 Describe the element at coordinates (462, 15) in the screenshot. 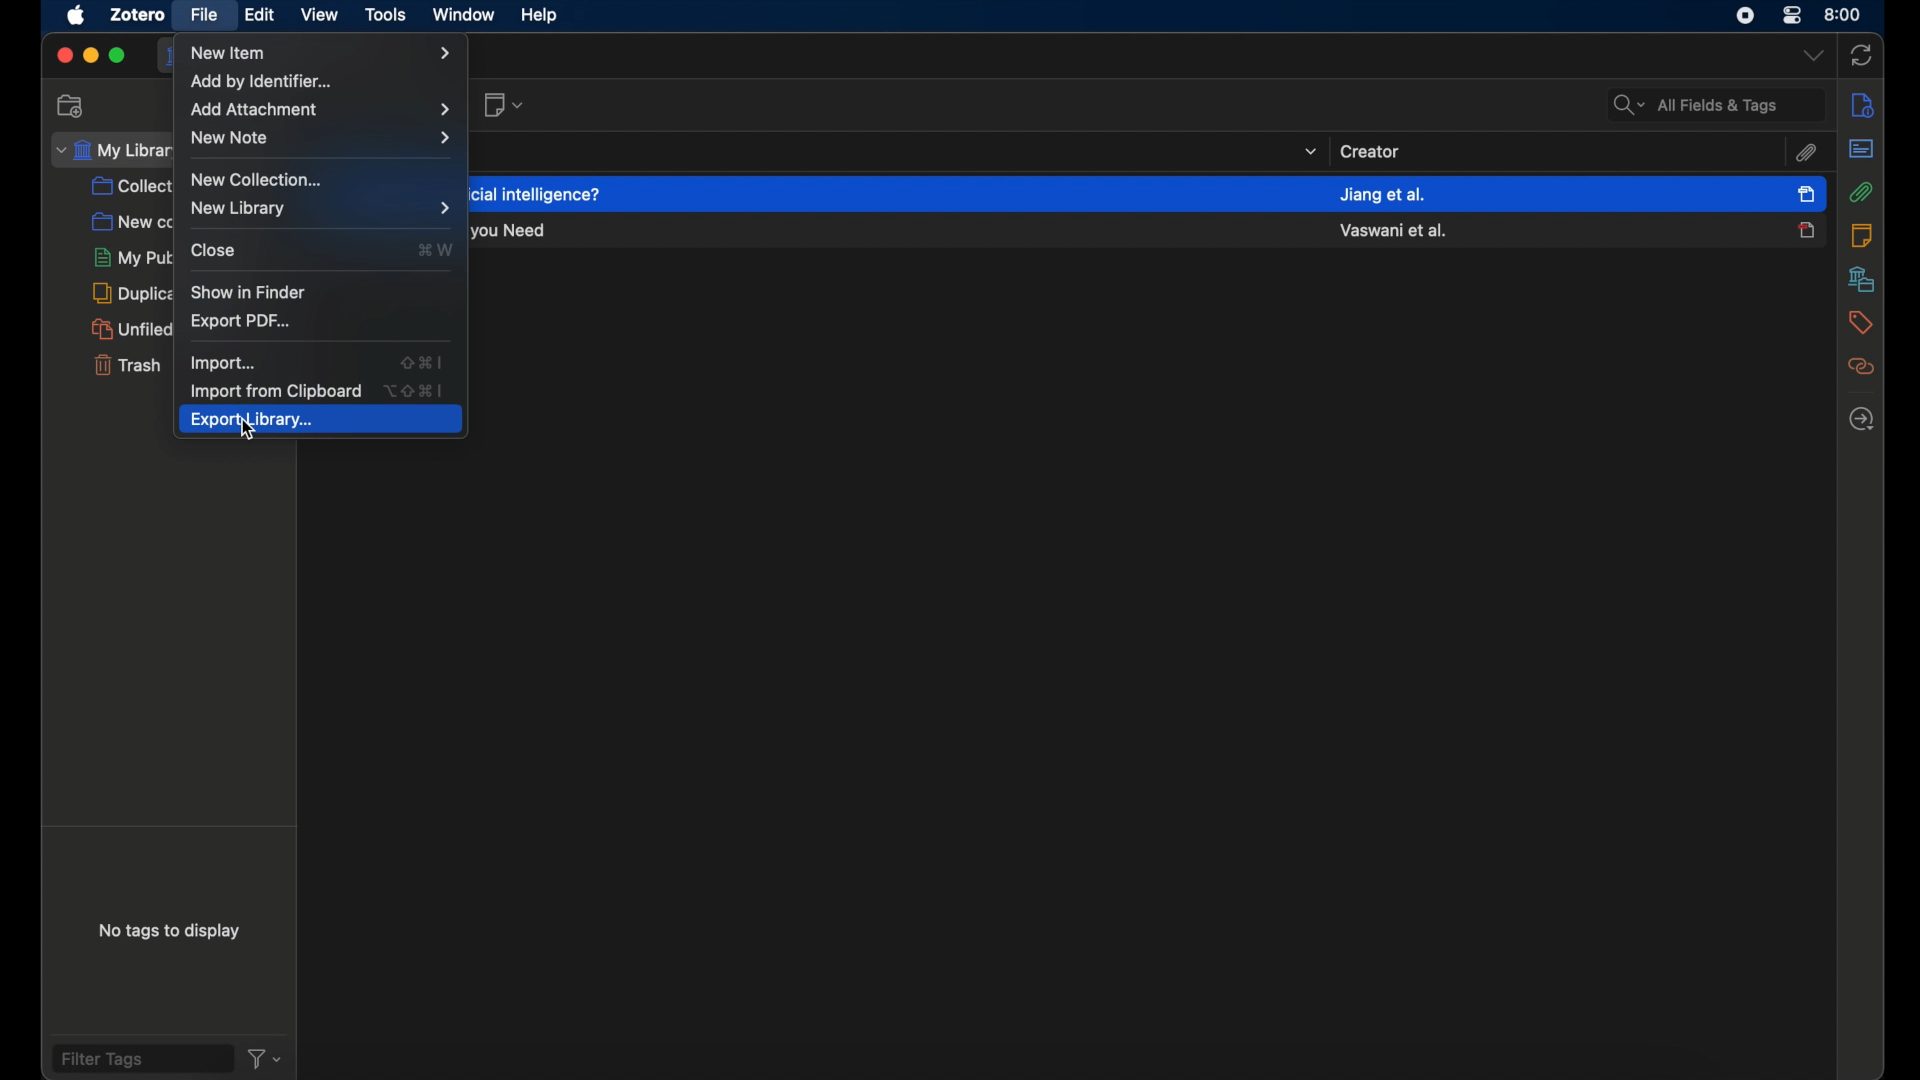

I see `window` at that location.